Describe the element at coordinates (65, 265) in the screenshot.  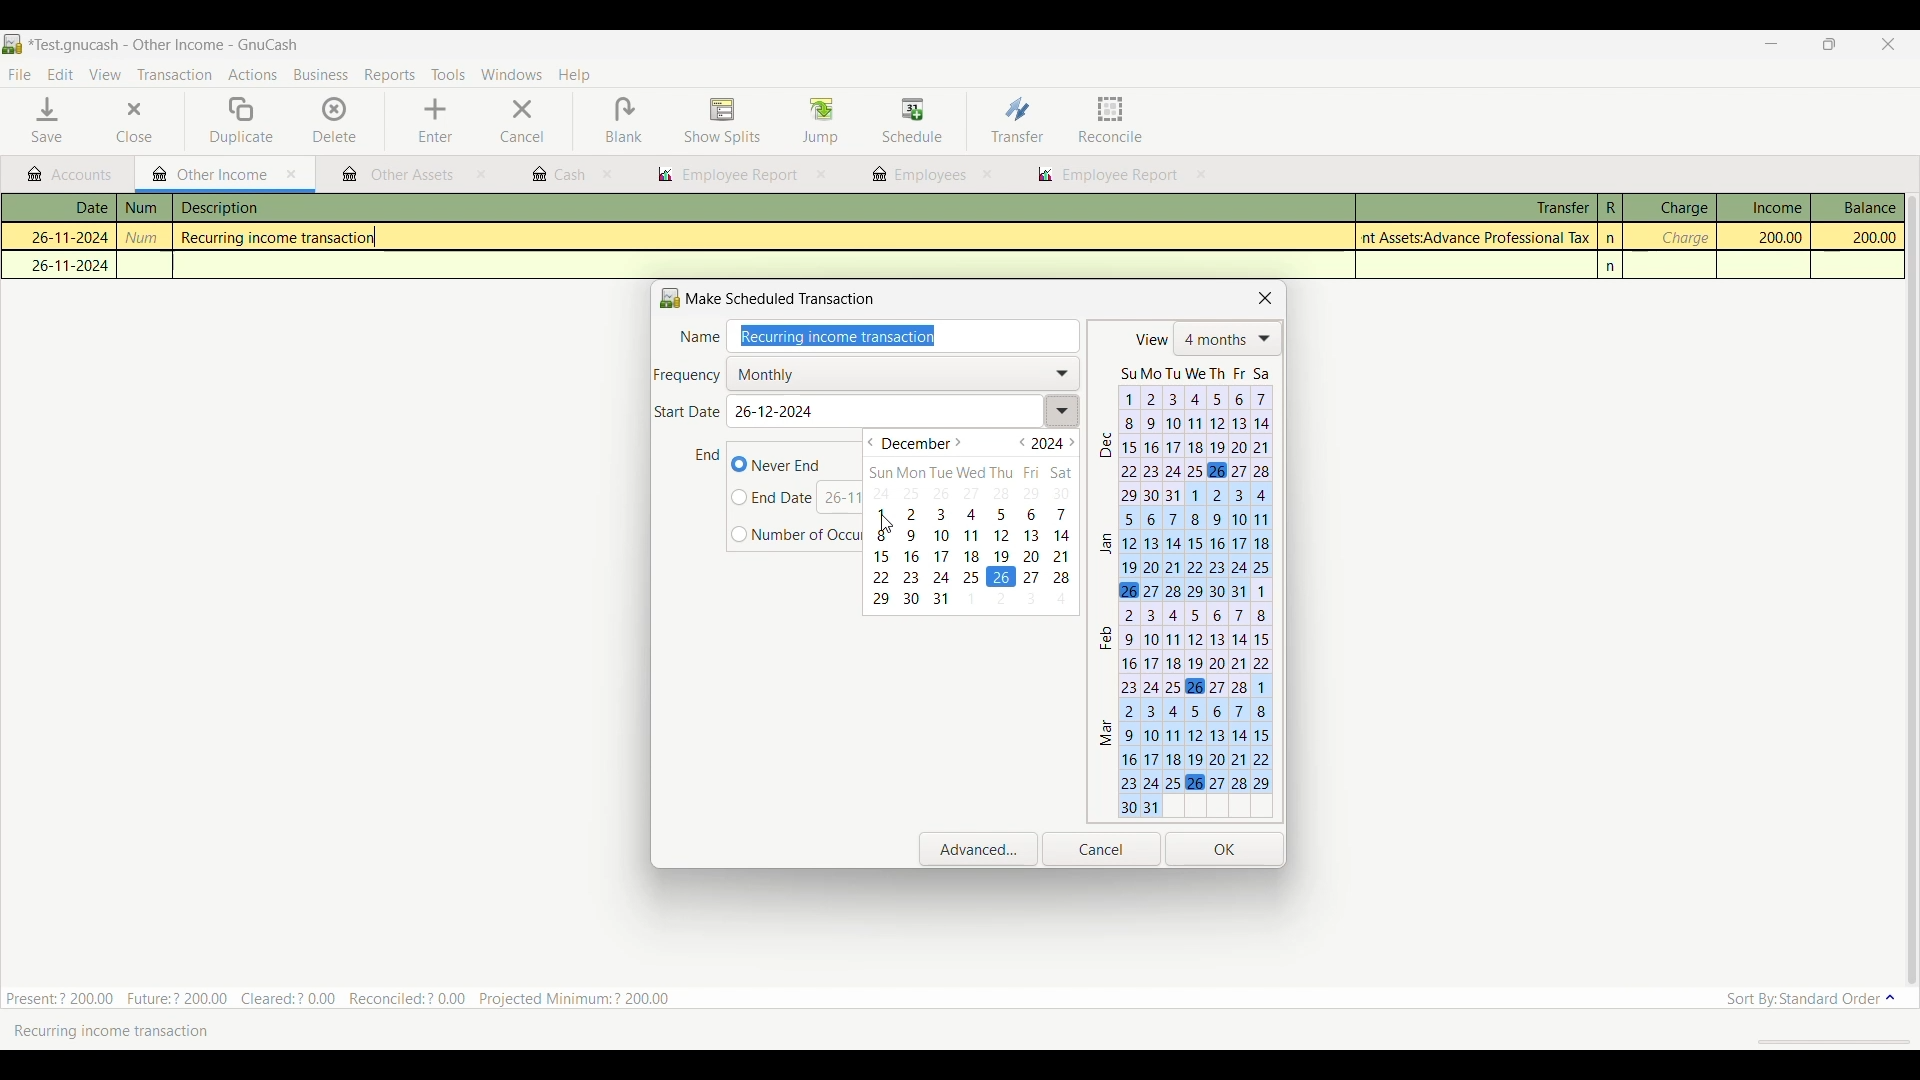
I see `26-11-2024` at that location.